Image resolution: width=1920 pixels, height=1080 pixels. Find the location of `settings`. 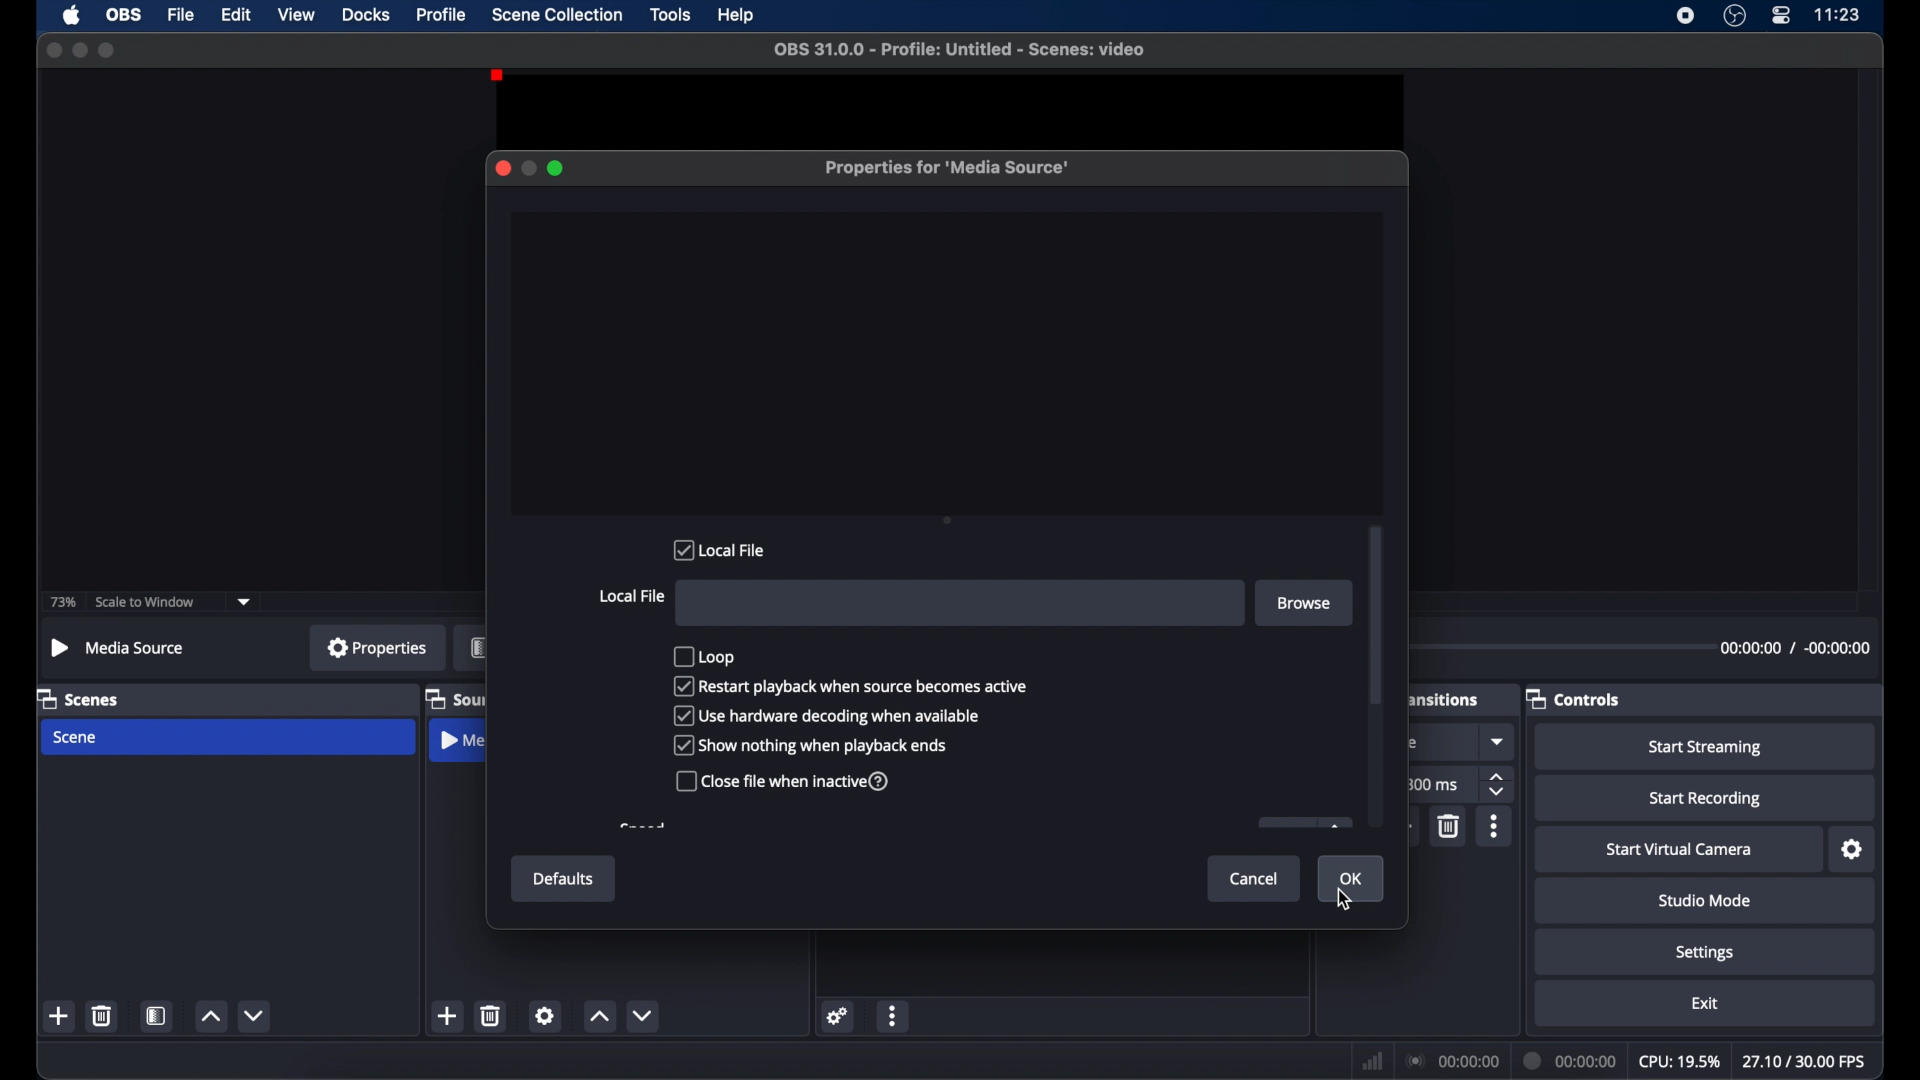

settings is located at coordinates (544, 1015).